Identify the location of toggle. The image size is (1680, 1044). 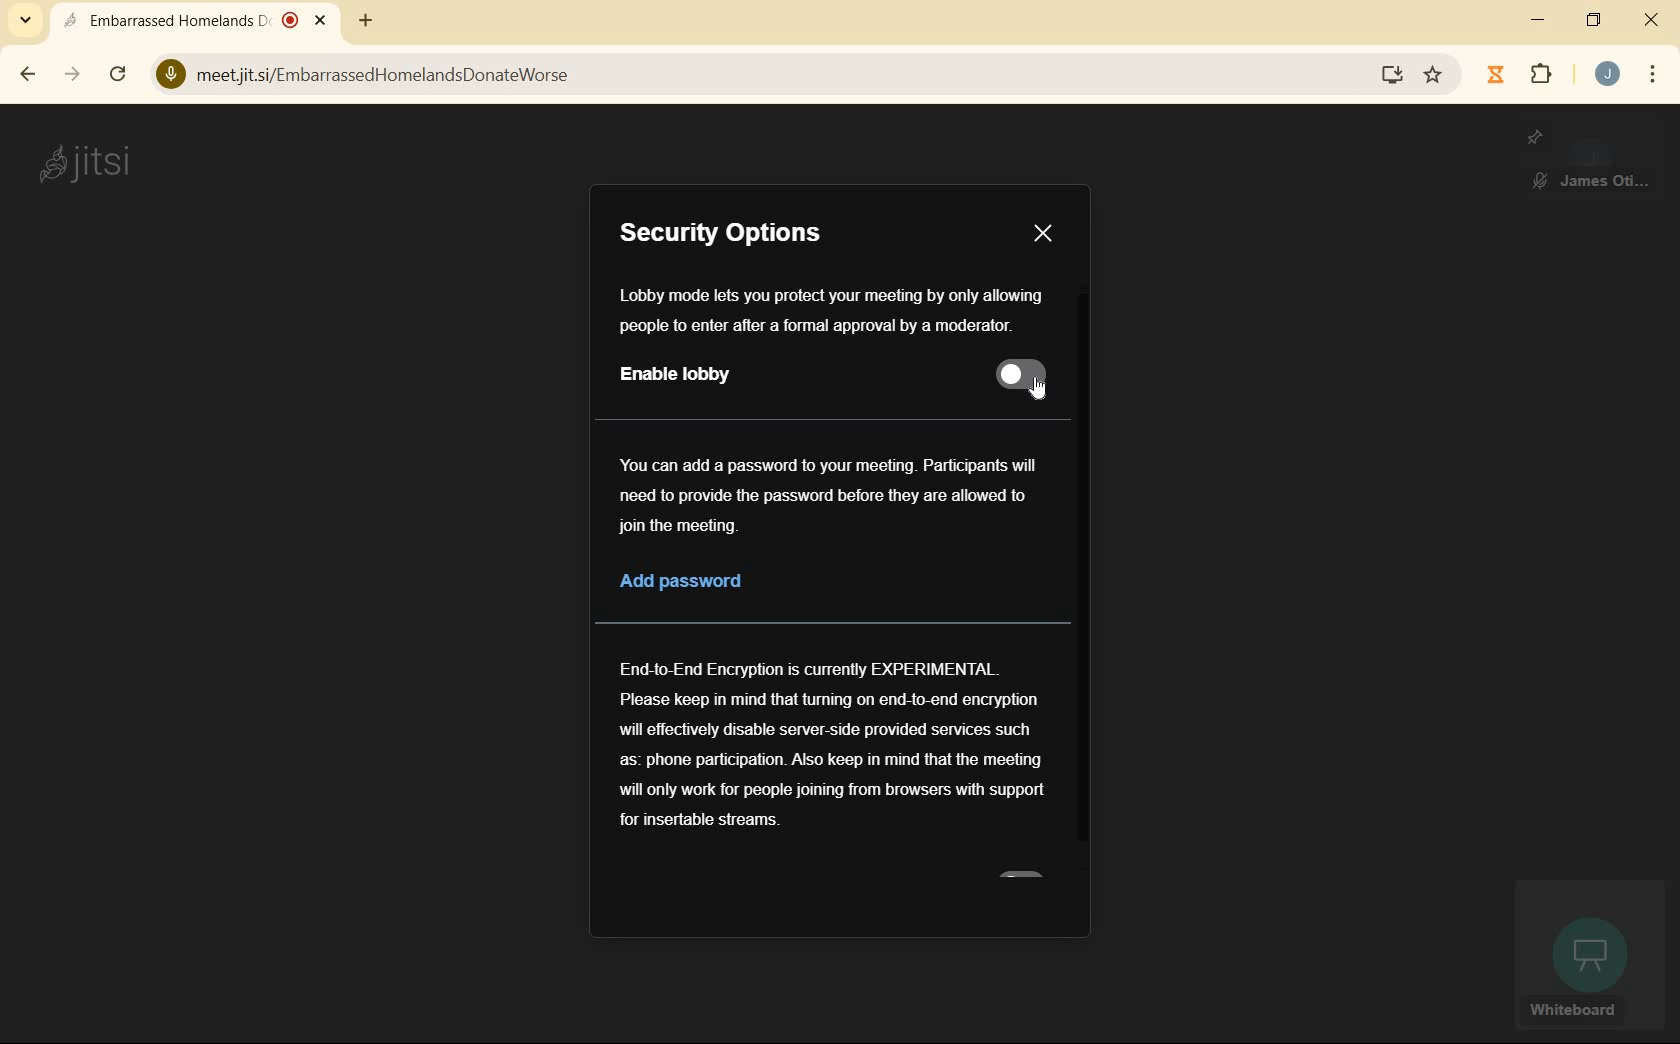
(1023, 376).